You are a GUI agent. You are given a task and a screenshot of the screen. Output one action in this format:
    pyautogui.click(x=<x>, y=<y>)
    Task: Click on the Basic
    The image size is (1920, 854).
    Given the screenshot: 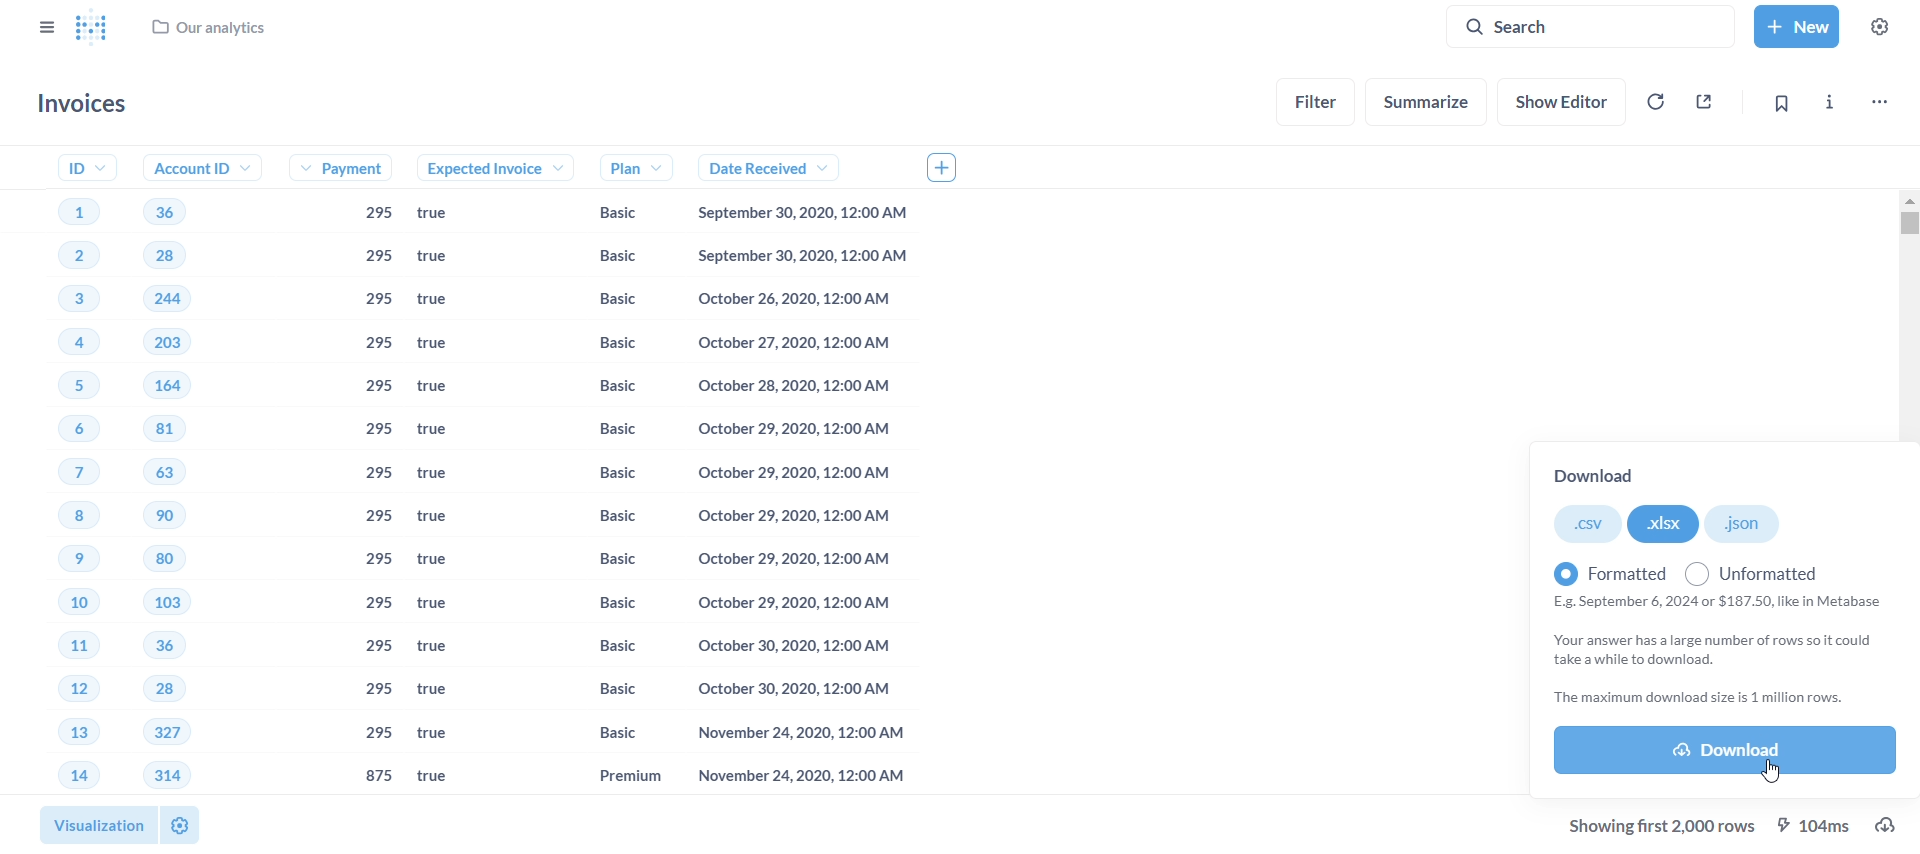 What is the action you would take?
    pyautogui.click(x=605, y=694)
    